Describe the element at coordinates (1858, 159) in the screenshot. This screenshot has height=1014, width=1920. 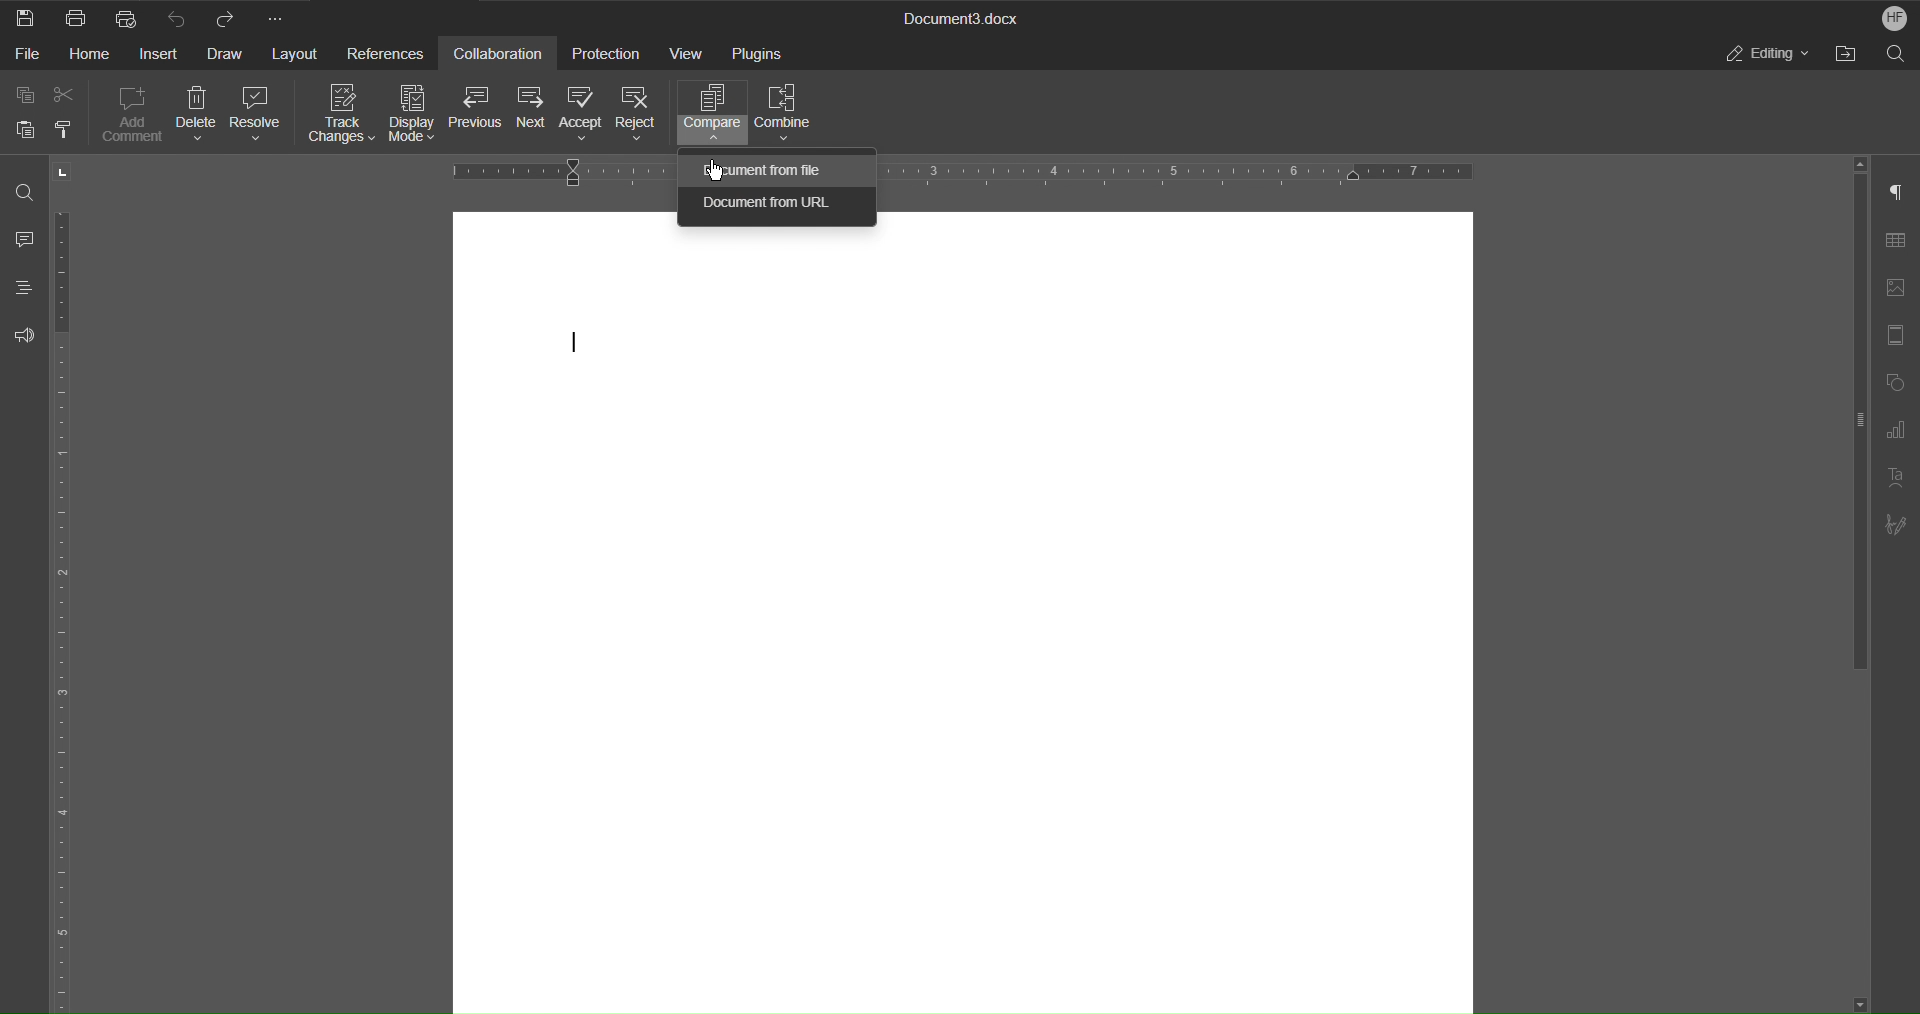
I see `Scroll up` at that location.